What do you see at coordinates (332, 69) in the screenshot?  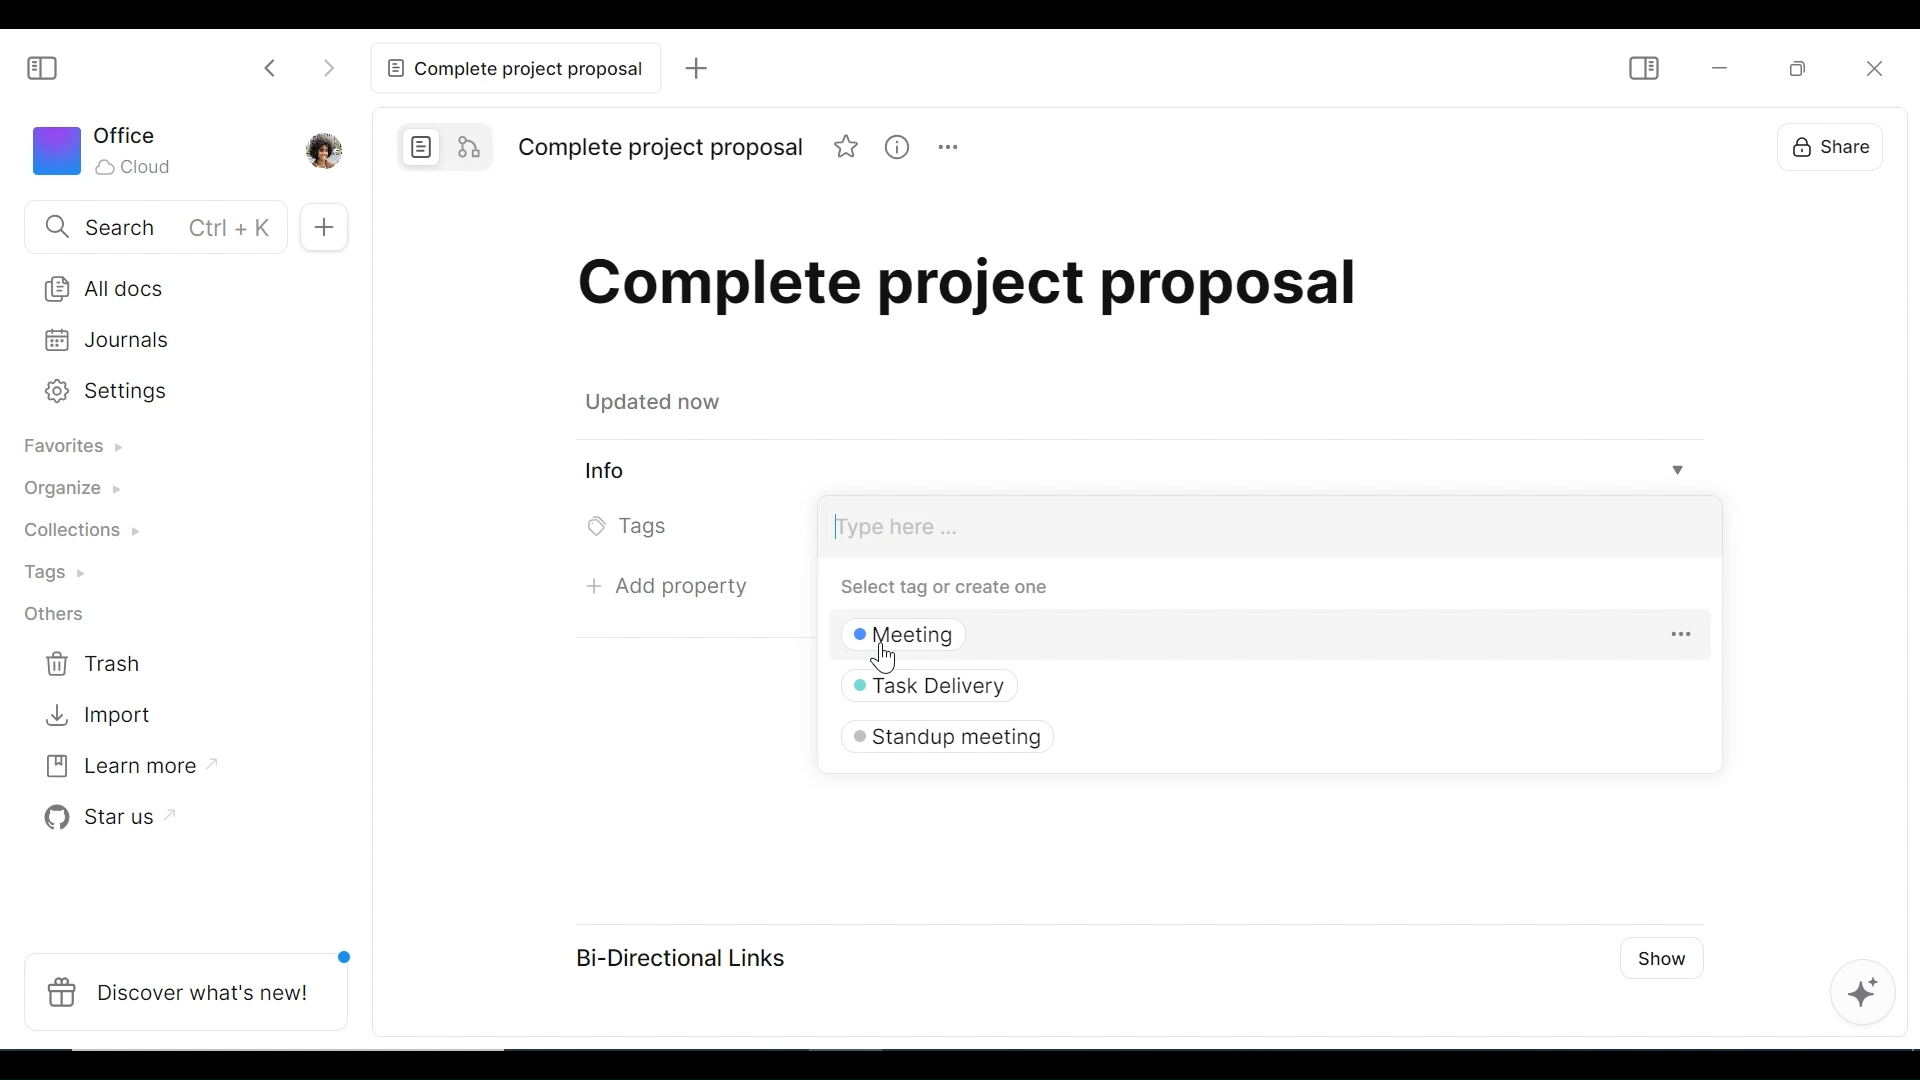 I see `Click to go forward` at bounding box center [332, 69].